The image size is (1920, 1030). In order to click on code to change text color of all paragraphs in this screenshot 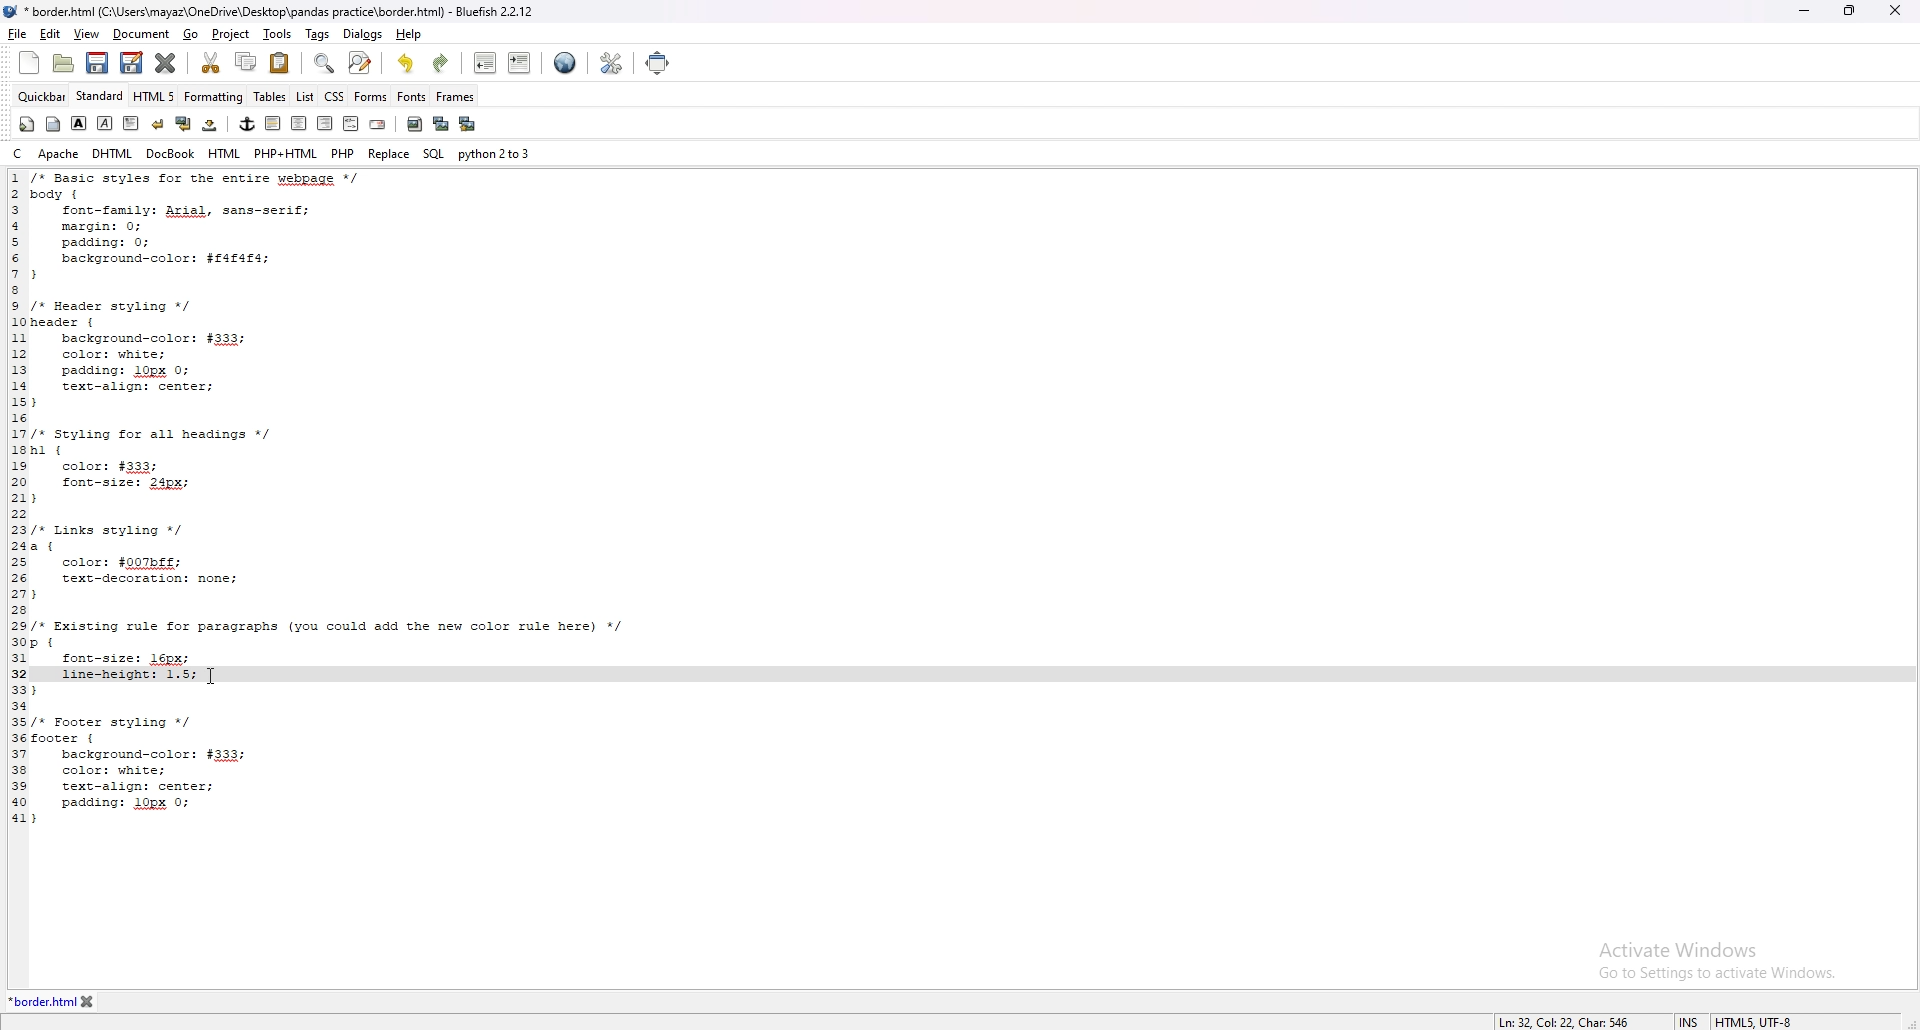, I will do `click(358, 417)`.